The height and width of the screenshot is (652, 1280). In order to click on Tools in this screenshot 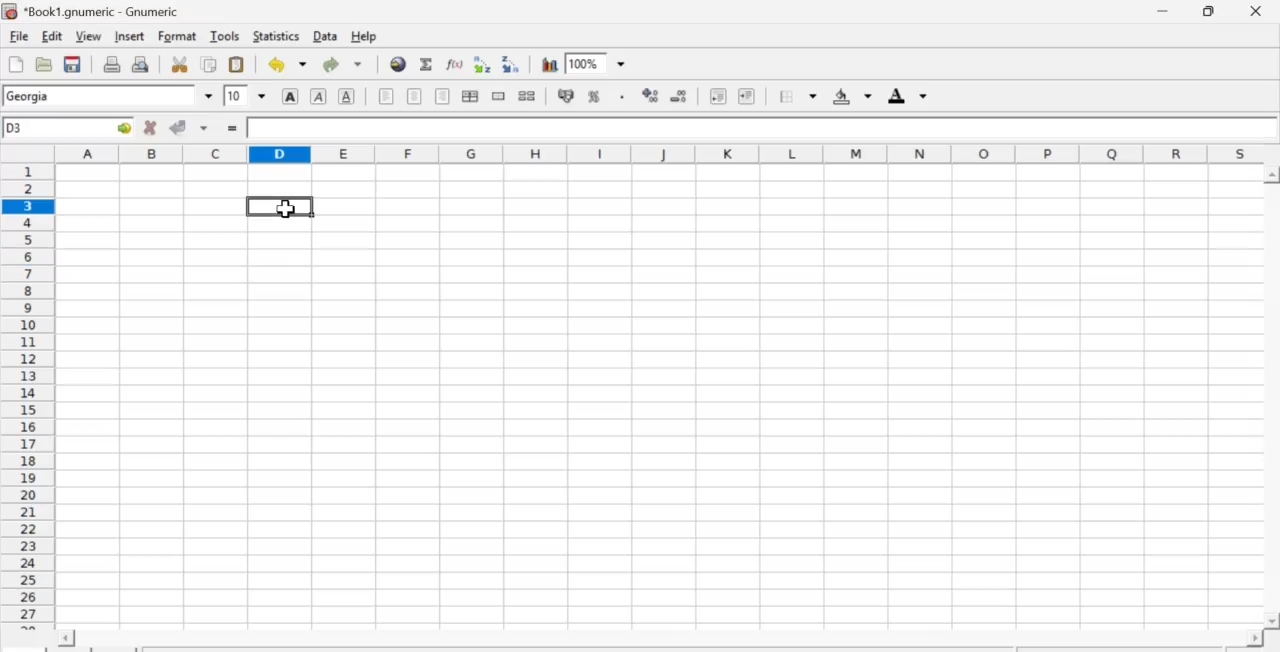, I will do `click(227, 37)`.